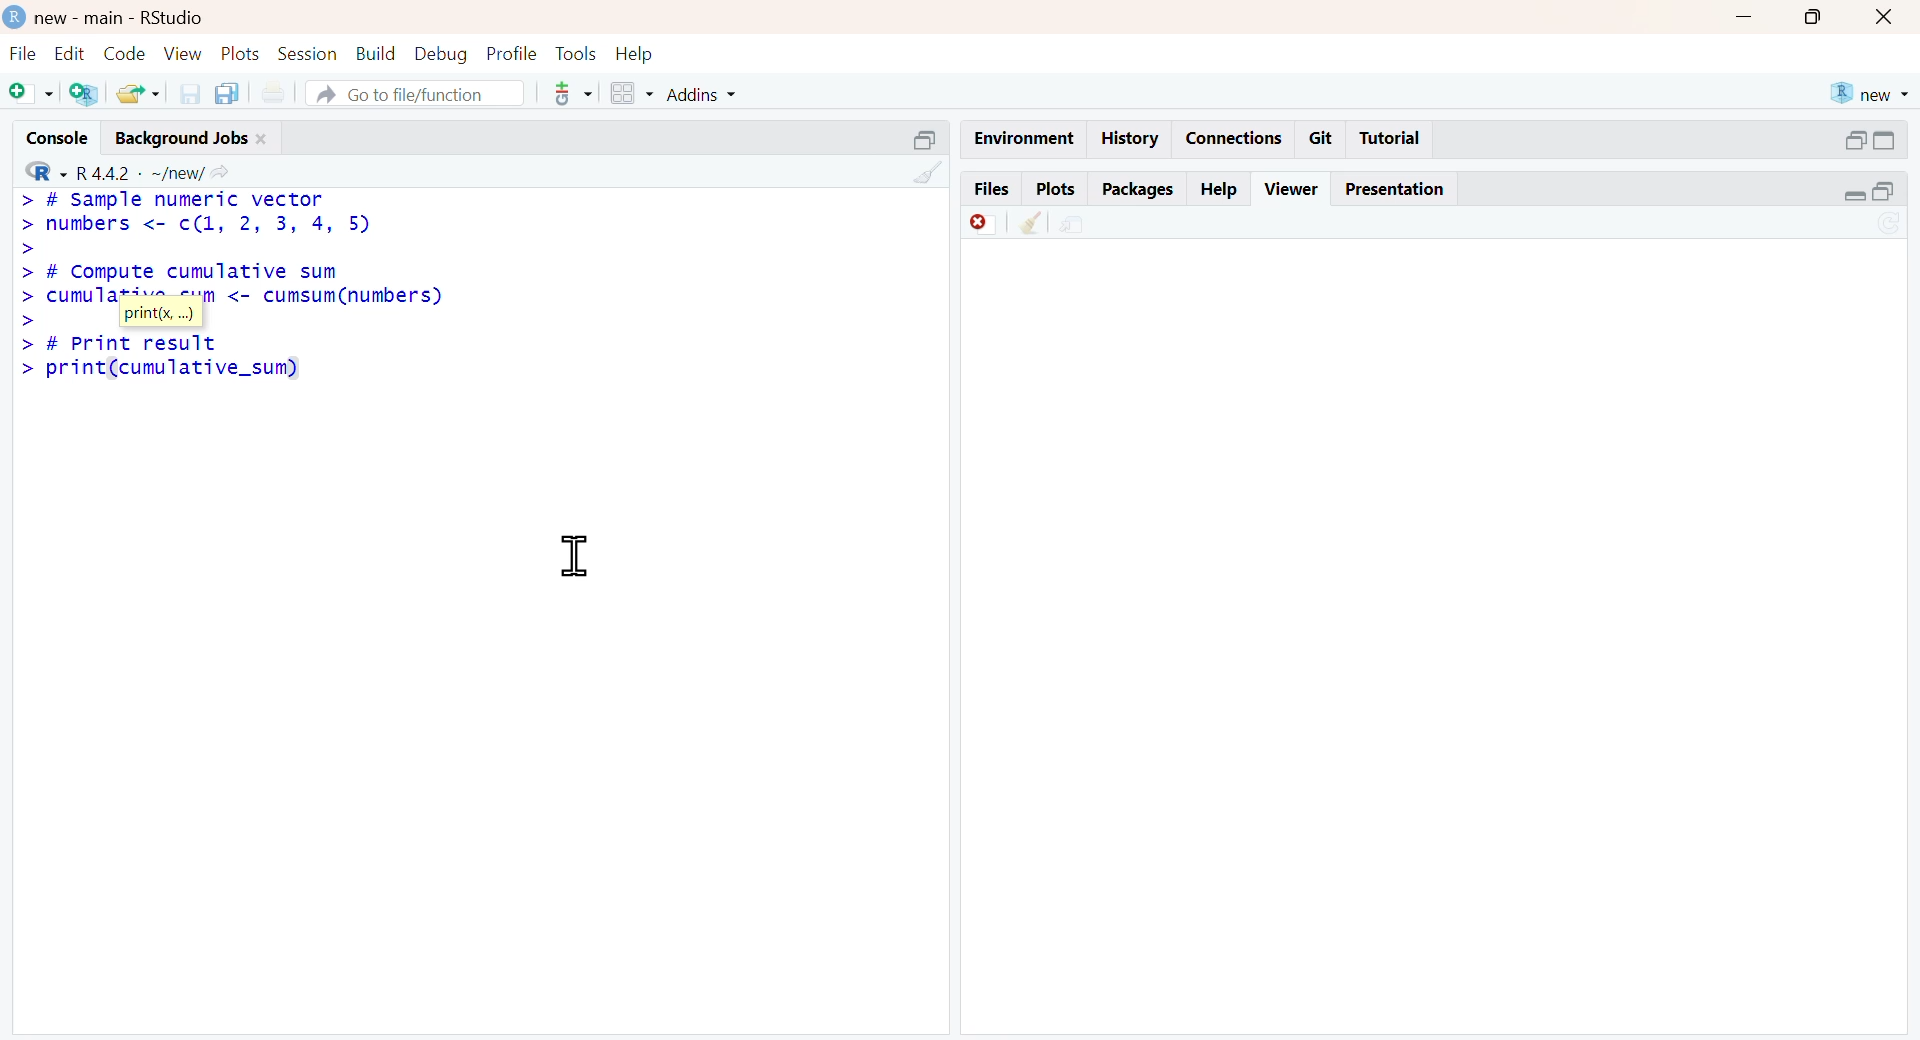 The image size is (1920, 1040). What do you see at coordinates (15, 18) in the screenshot?
I see `logo` at bounding box center [15, 18].